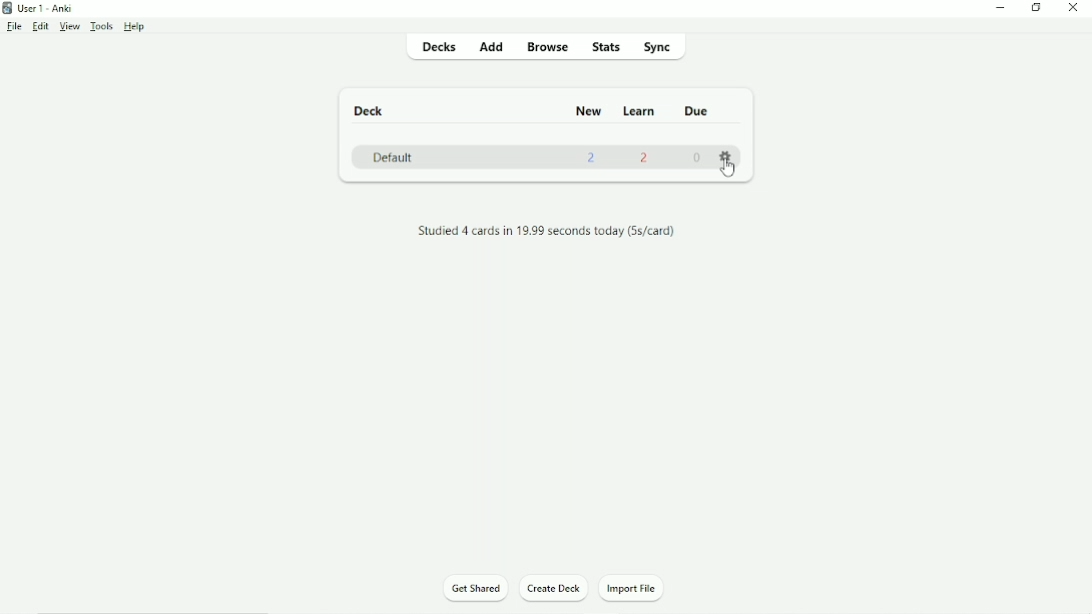  I want to click on Minimize, so click(1002, 9).